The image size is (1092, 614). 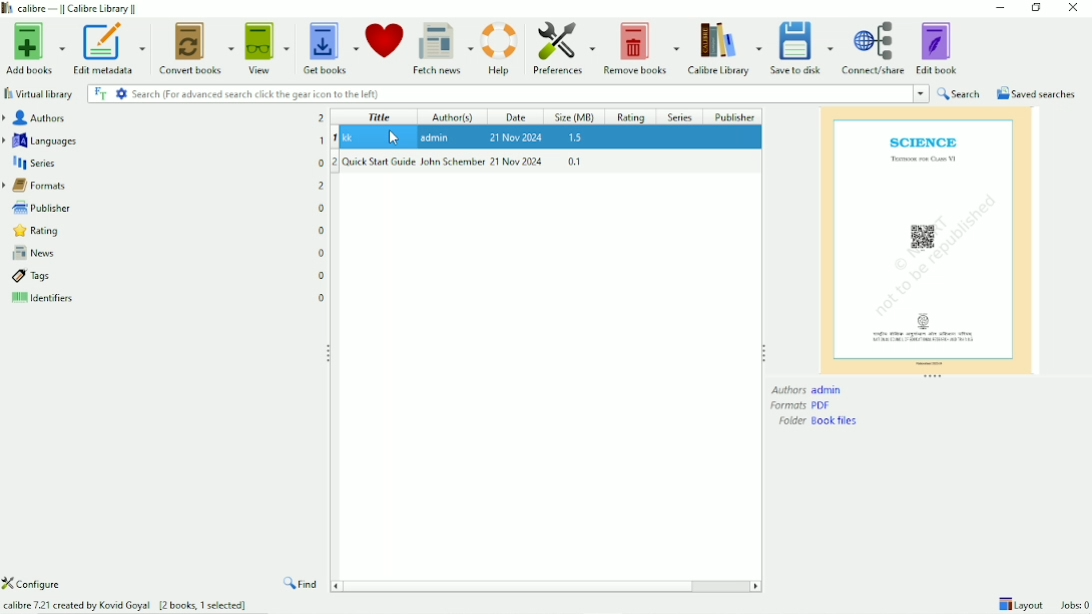 What do you see at coordinates (379, 161) in the screenshot?
I see `Quick Start Guide` at bounding box center [379, 161].